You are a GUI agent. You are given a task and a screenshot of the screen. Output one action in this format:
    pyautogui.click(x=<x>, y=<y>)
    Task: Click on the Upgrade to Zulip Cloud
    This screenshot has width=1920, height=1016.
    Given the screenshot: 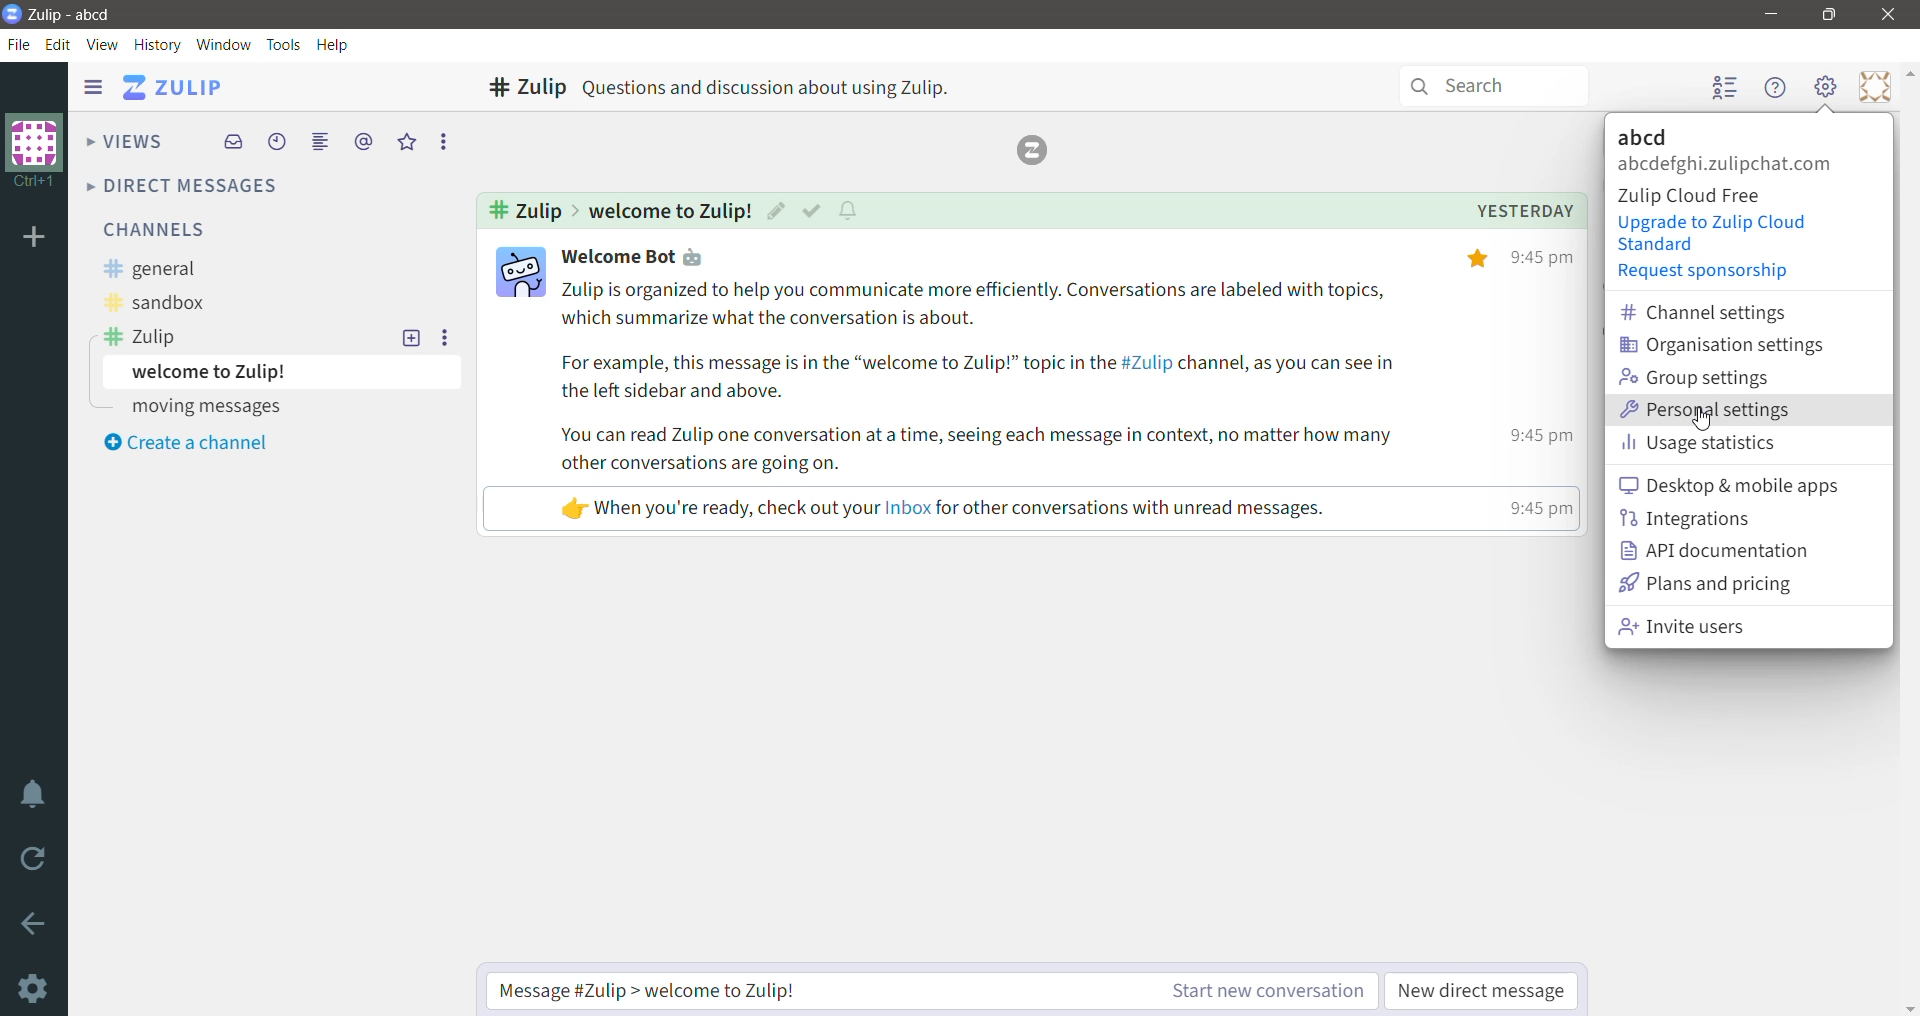 What is the action you would take?
    pyautogui.click(x=1719, y=221)
    